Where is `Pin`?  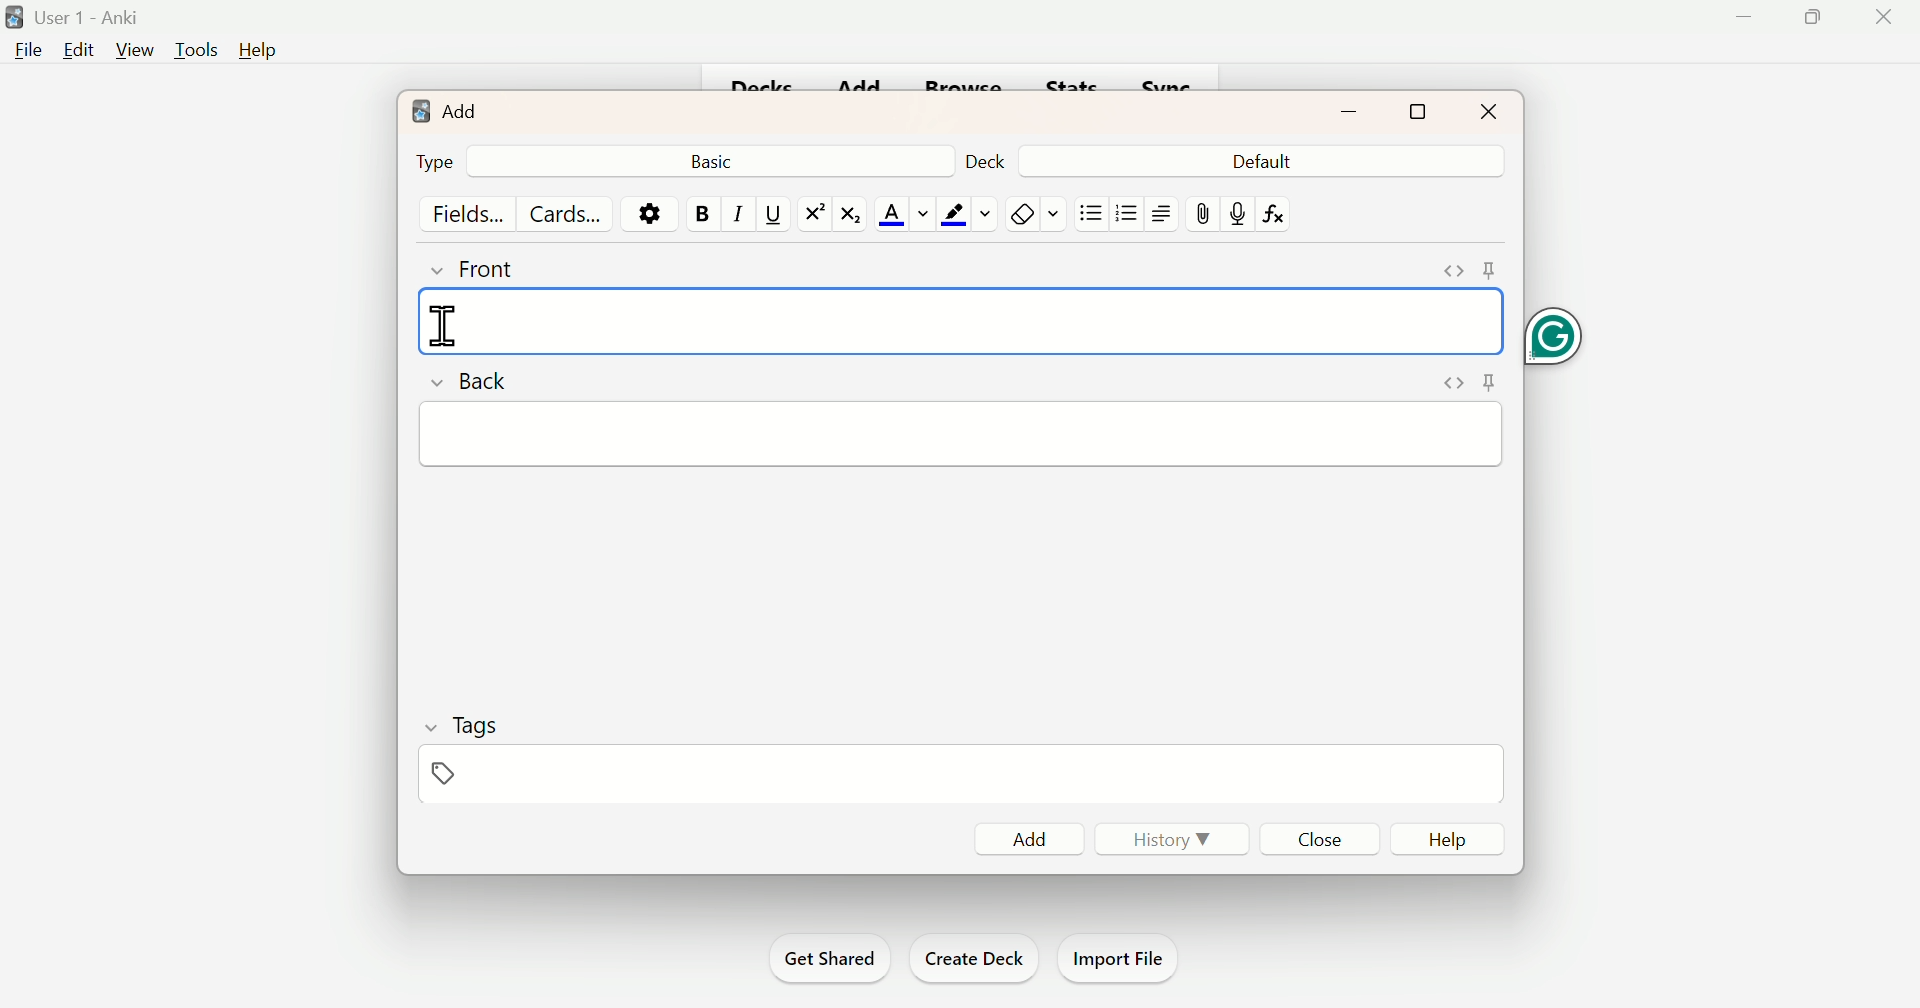 Pin is located at coordinates (442, 774).